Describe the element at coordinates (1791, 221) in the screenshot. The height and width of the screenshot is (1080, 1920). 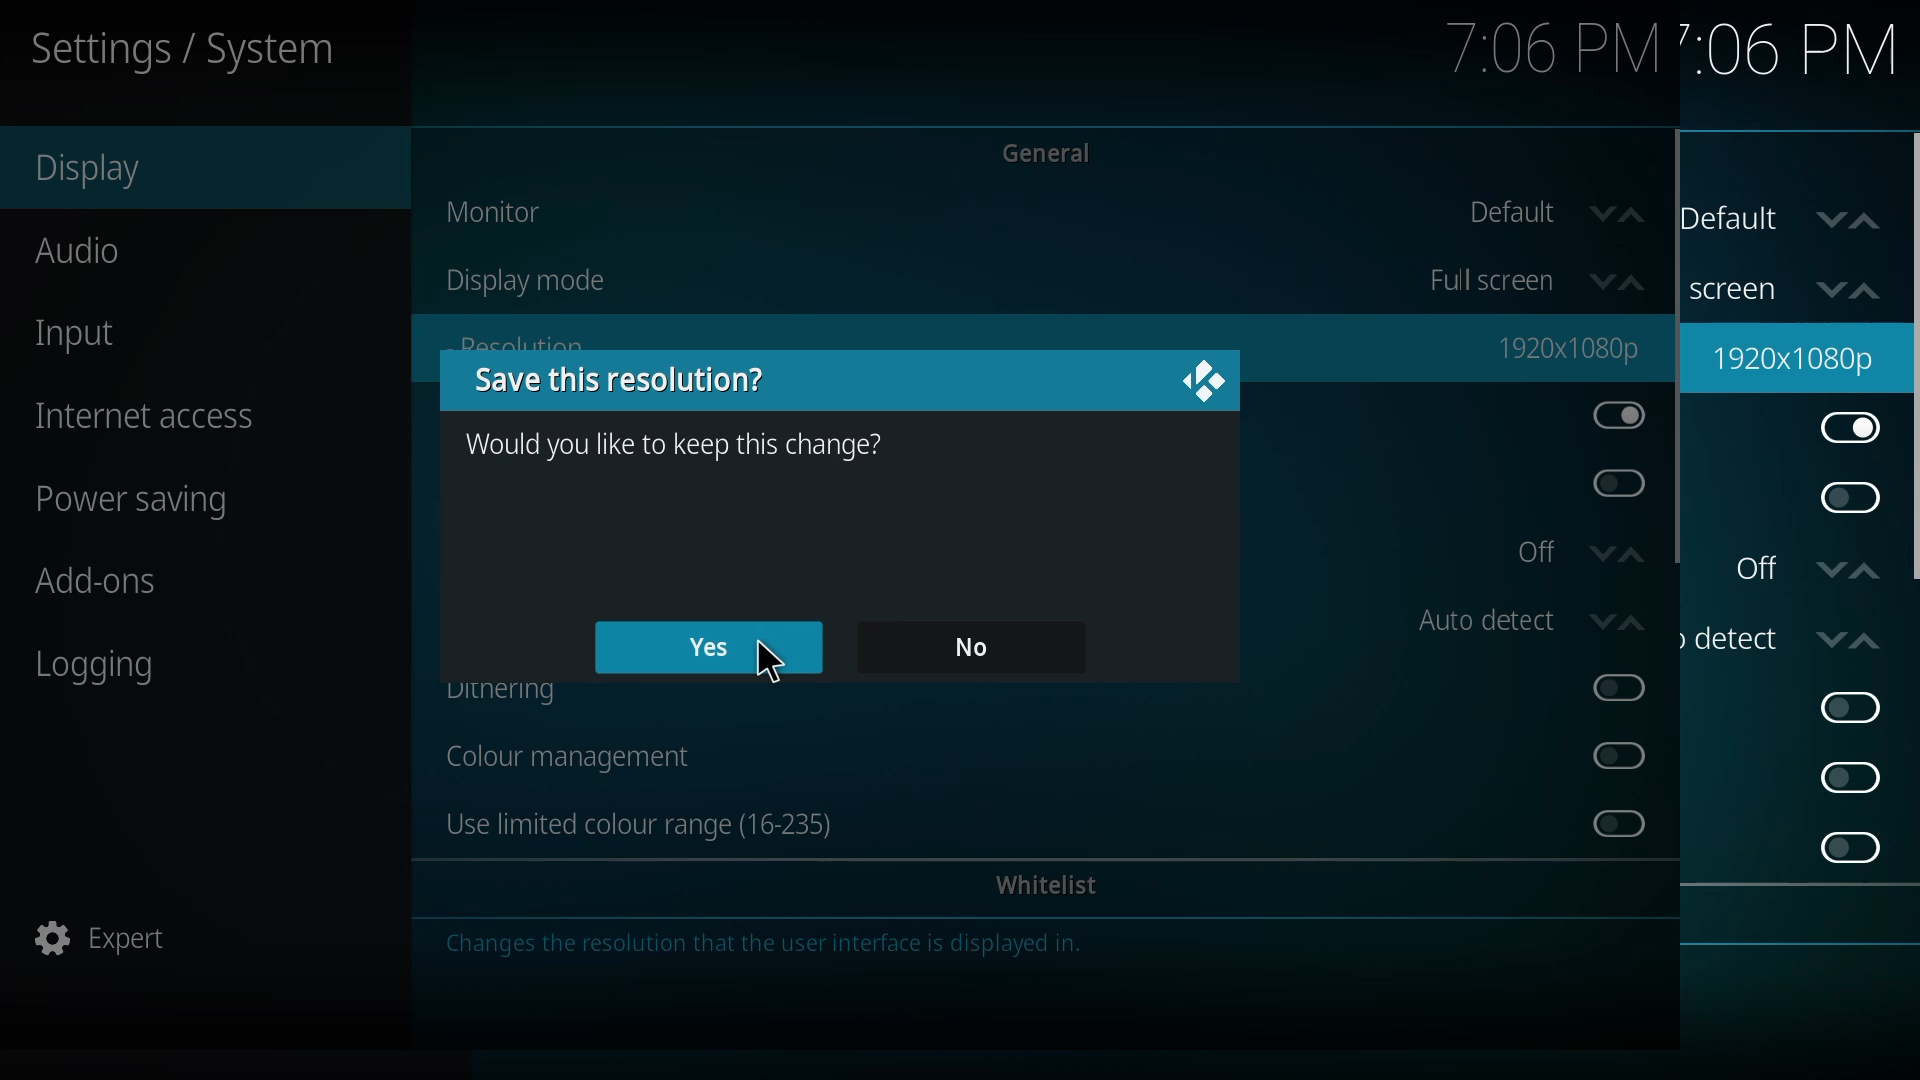
I see `default` at that location.